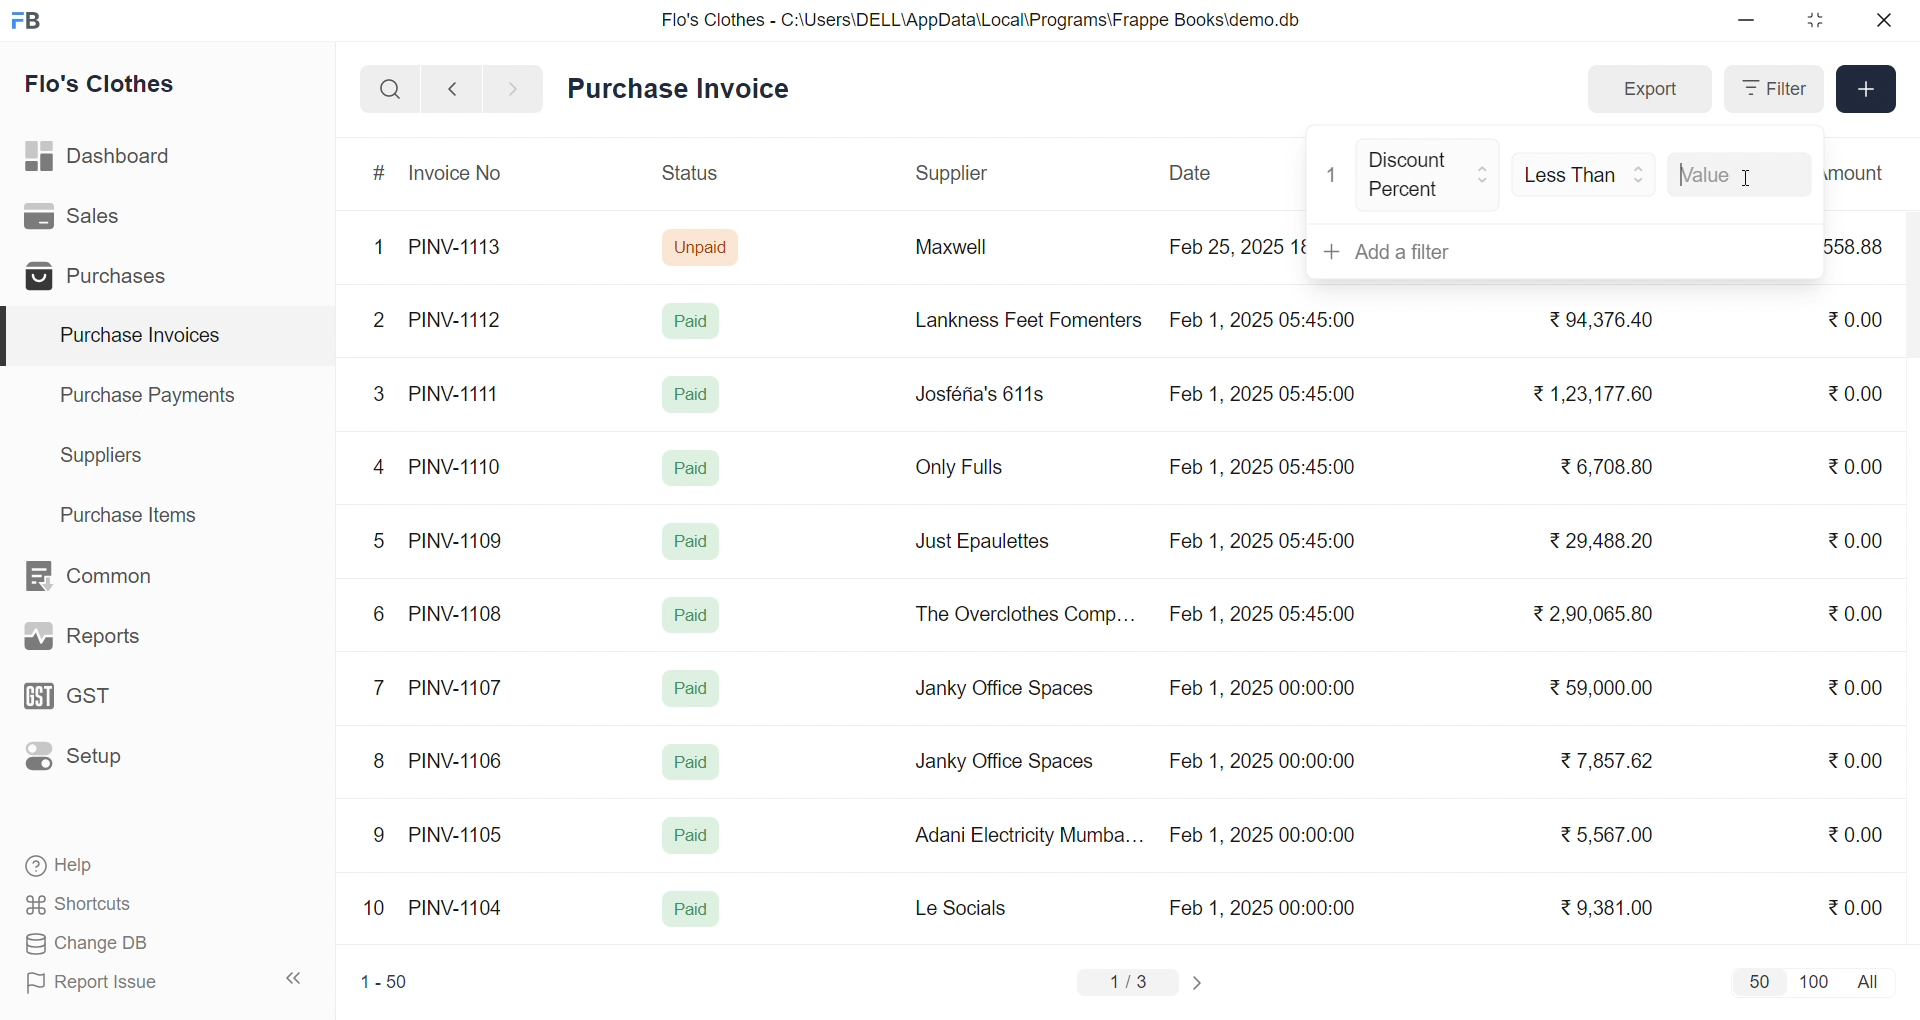 This screenshot has height=1020, width=1920. What do you see at coordinates (1602, 834) in the screenshot?
I see `₹ 5,567.00` at bounding box center [1602, 834].